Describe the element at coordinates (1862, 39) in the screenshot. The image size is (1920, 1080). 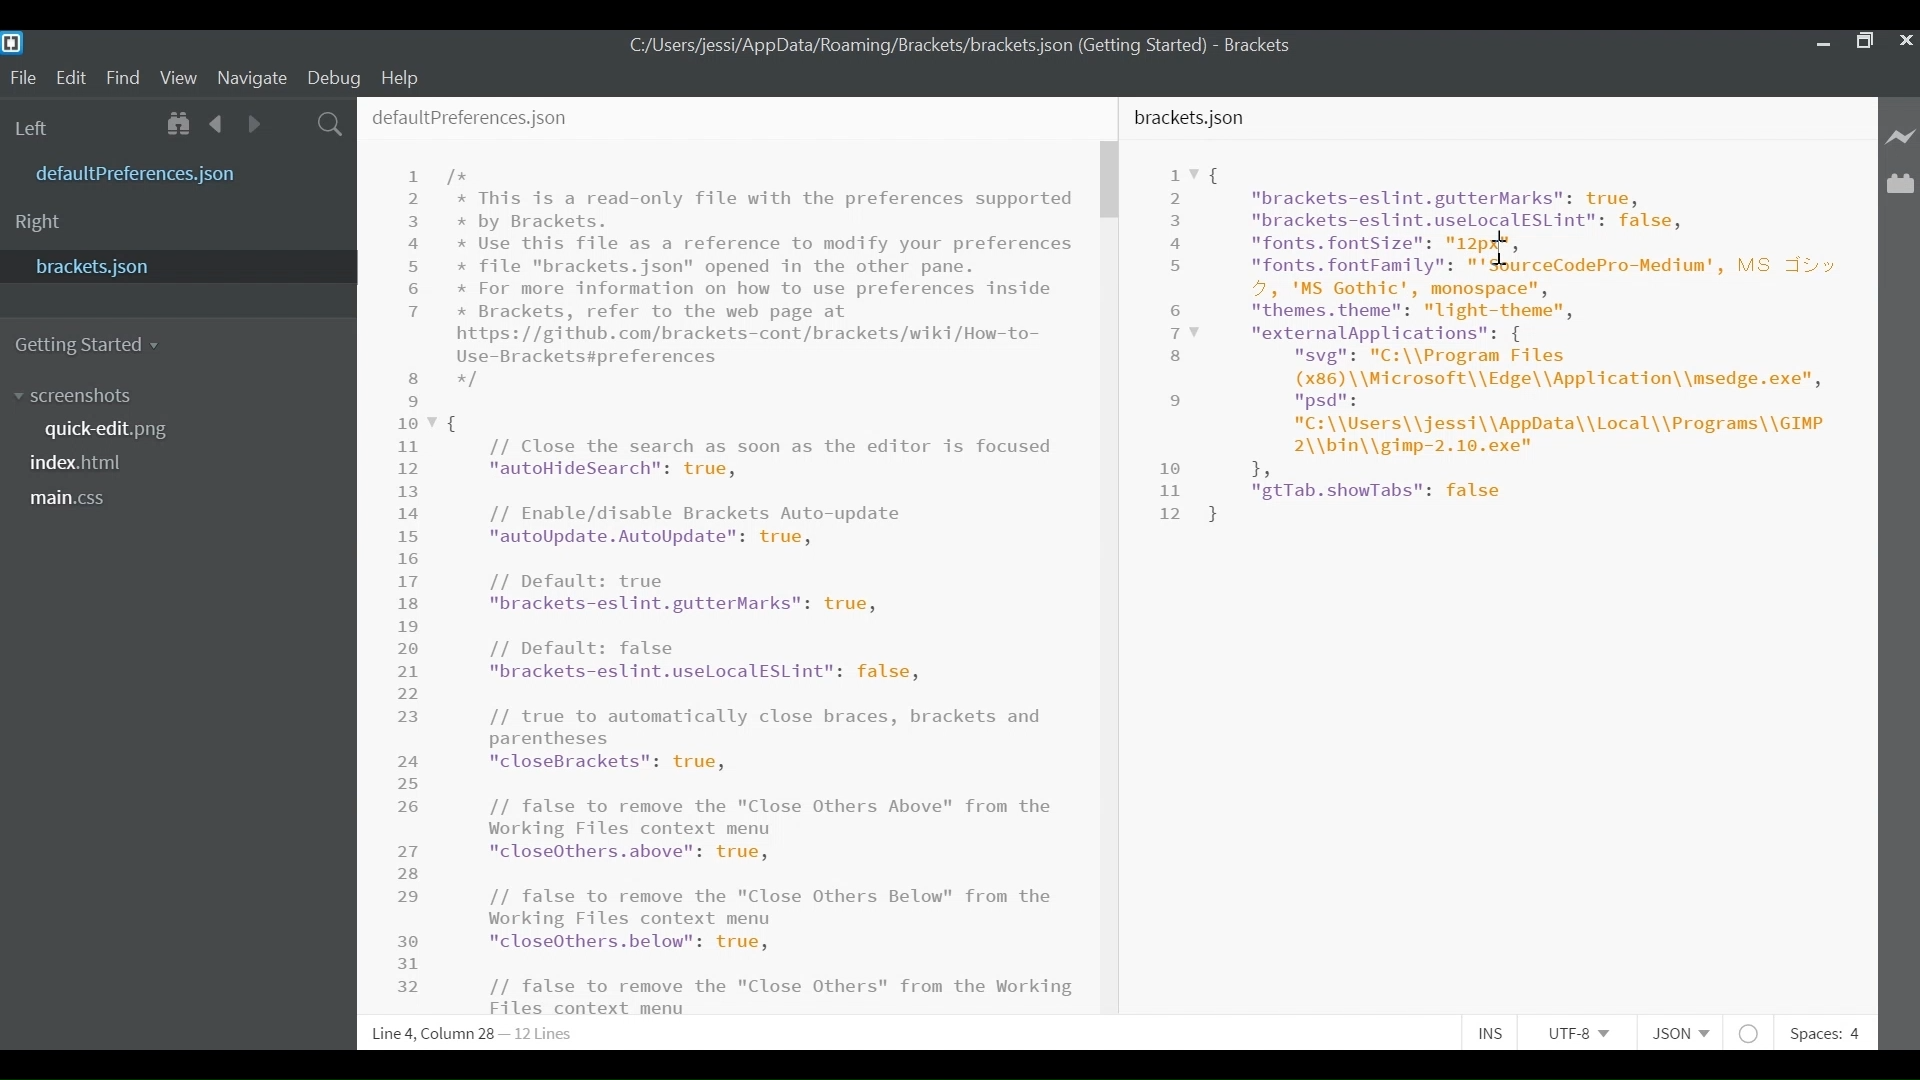
I see `Restore` at that location.